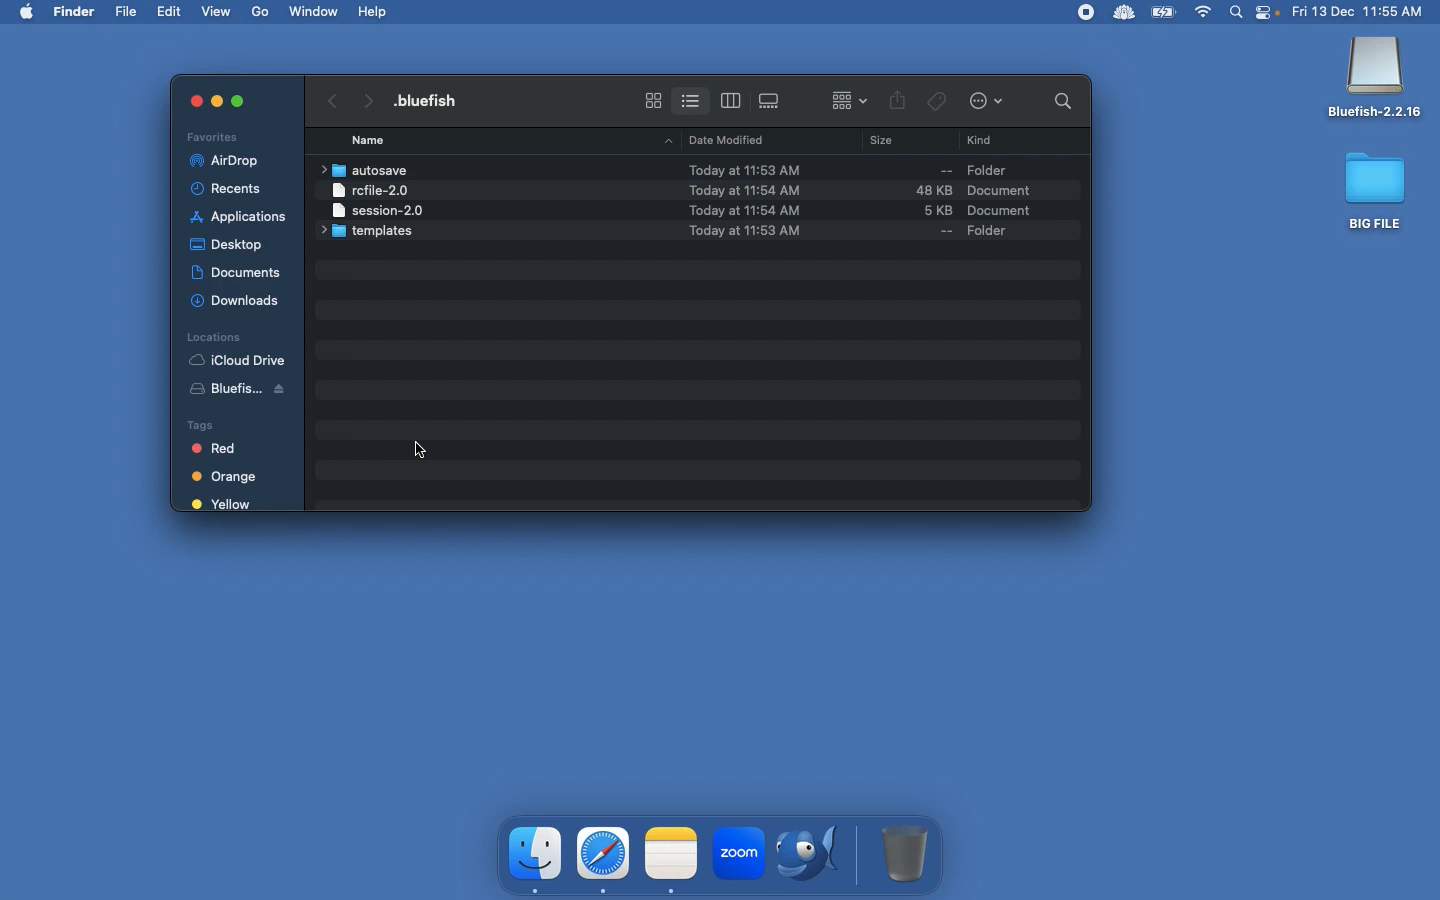  Describe the element at coordinates (937, 98) in the screenshot. I see `tags` at that location.